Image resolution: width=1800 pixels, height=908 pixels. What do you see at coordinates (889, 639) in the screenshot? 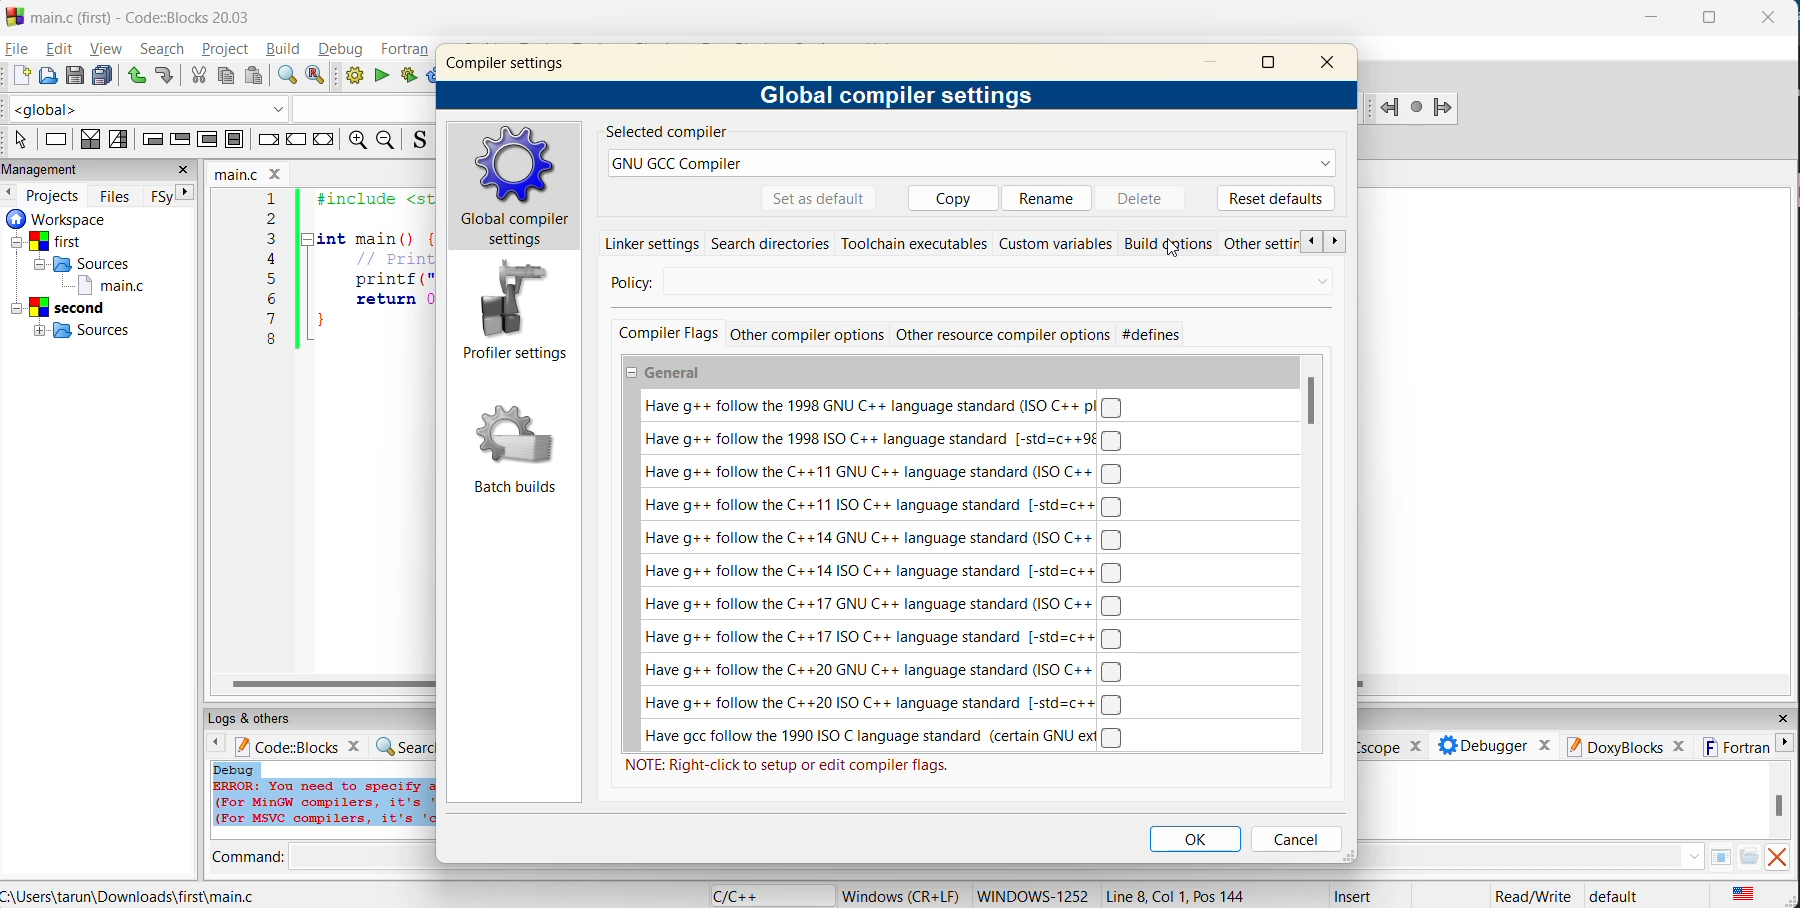
I see `Have g++ follow the C++17 ISO C++ language standard [-std=c++` at bounding box center [889, 639].